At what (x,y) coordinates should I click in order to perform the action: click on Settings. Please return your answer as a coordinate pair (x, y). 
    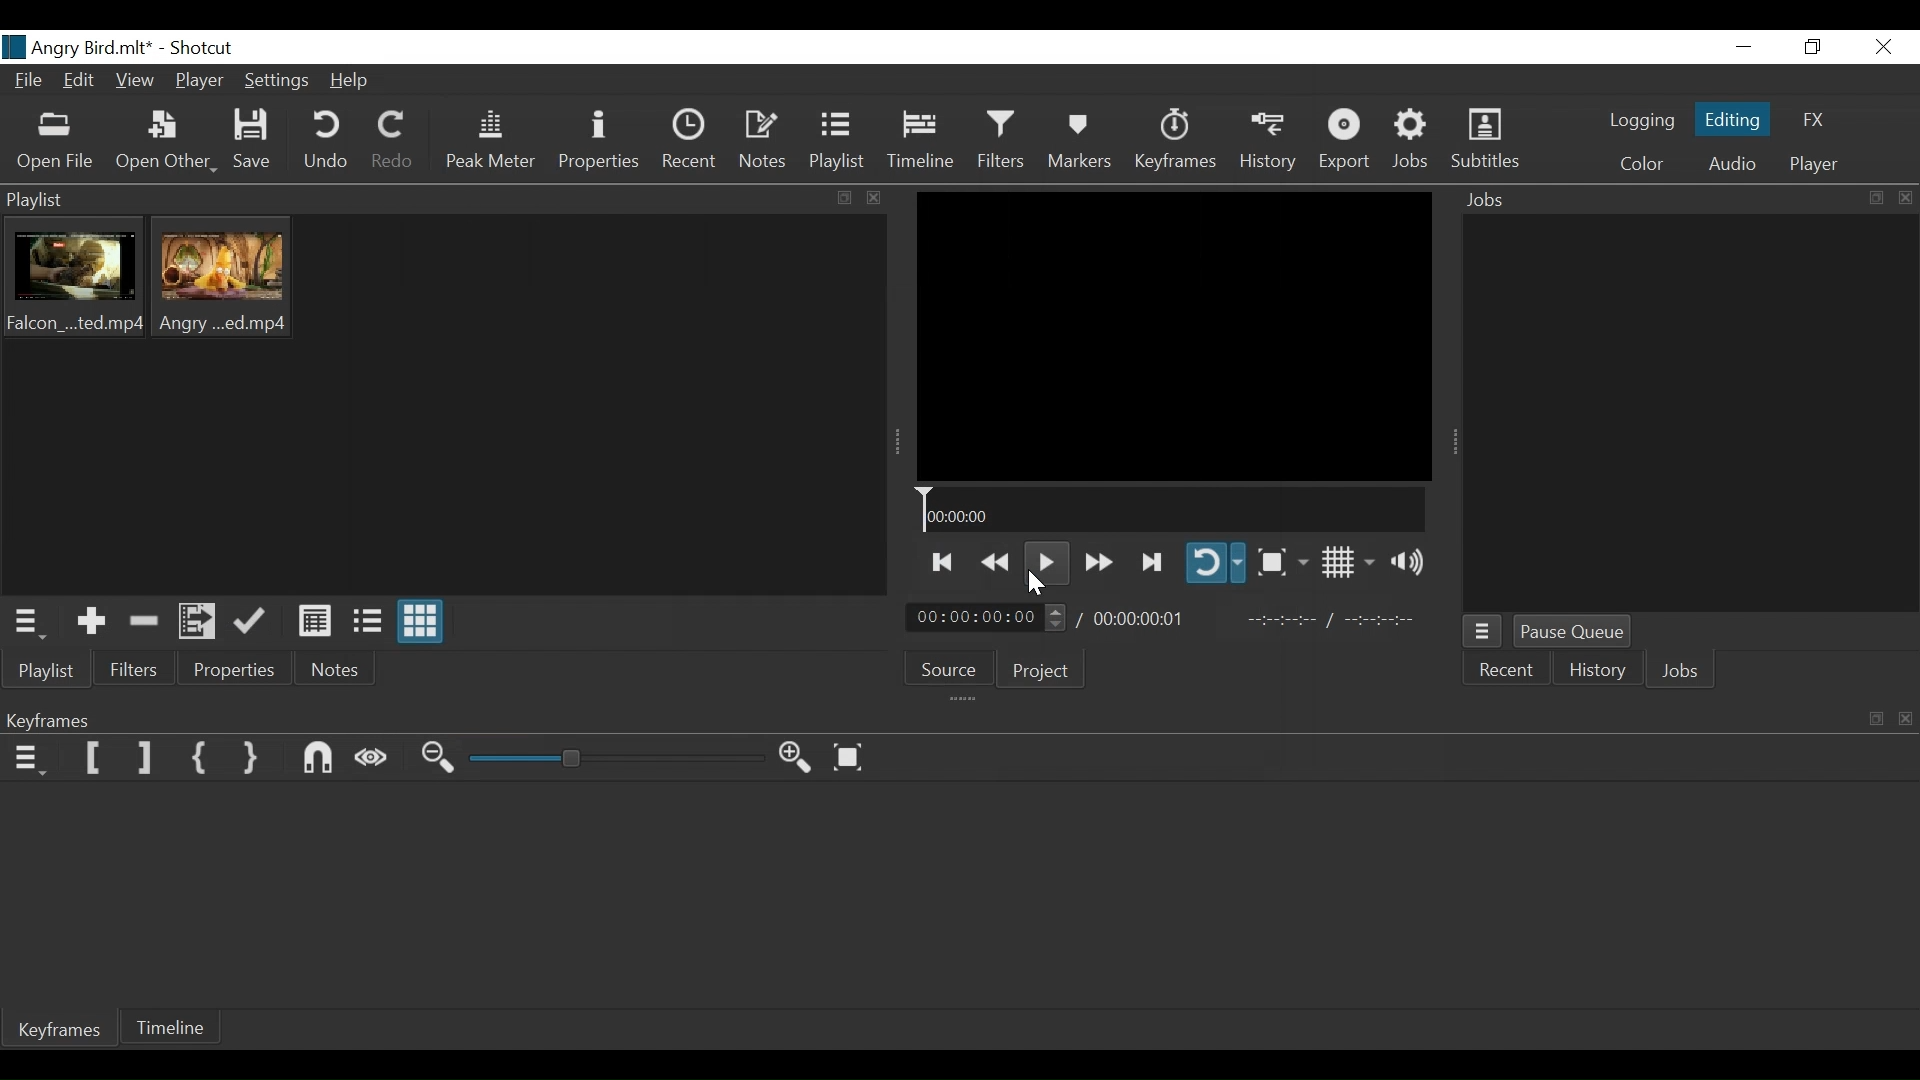
    Looking at the image, I should click on (277, 82).